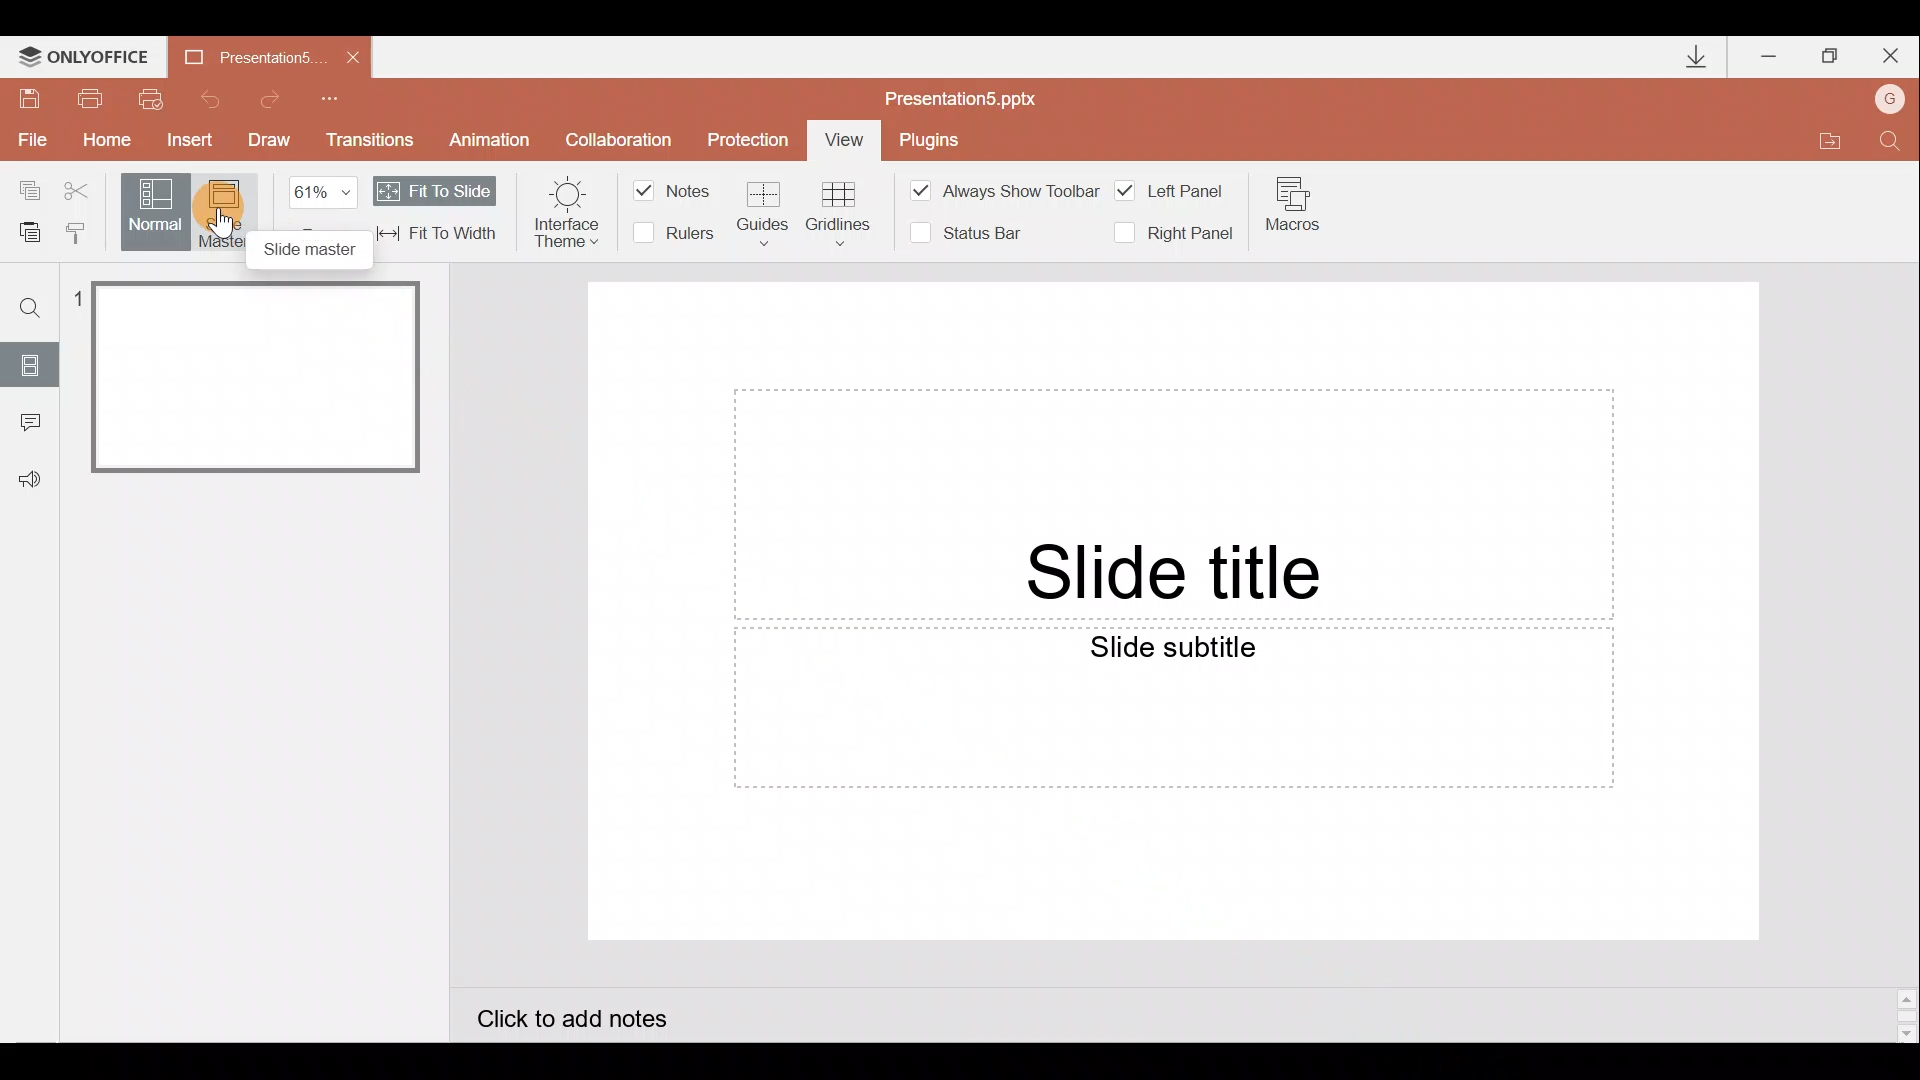 The width and height of the screenshot is (1920, 1080). Describe the element at coordinates (85, 232) in the screenshot. I see `Copy style` at that location.